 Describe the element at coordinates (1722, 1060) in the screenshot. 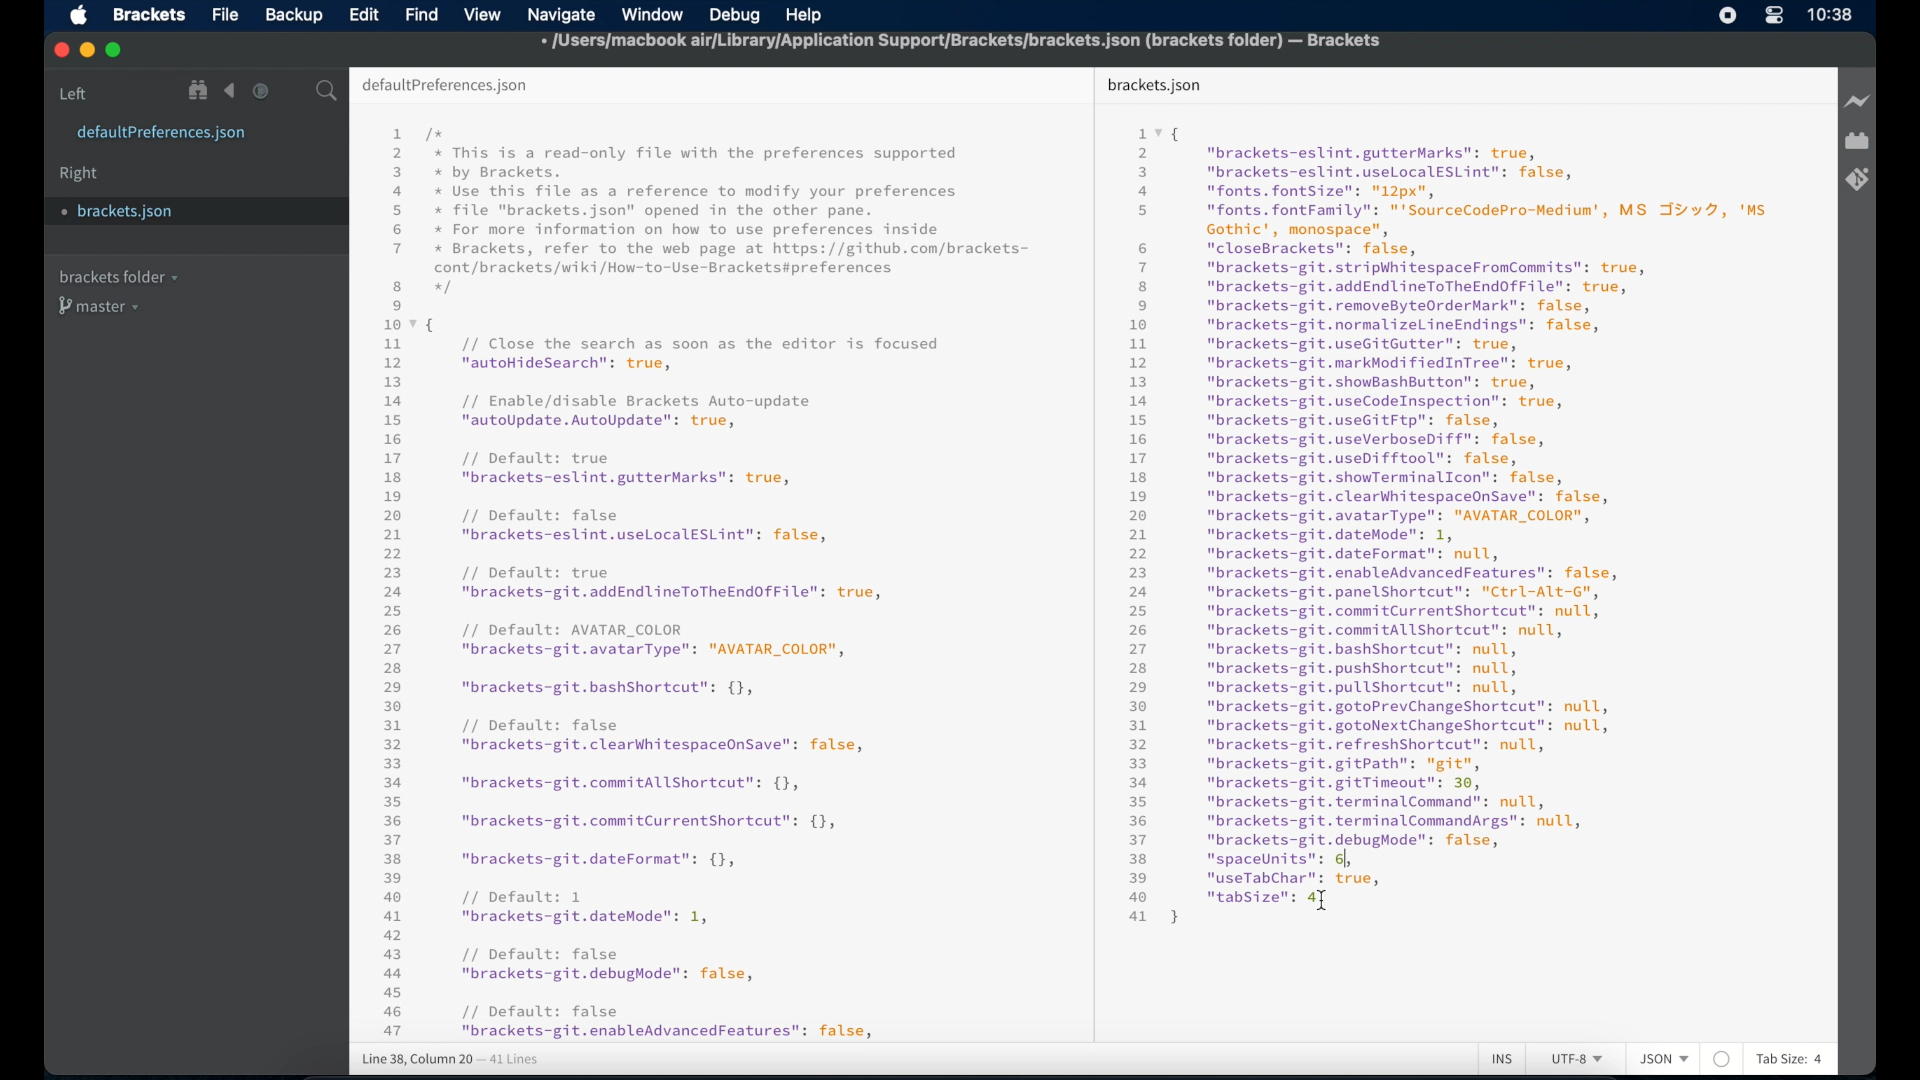

I see `no linter available for json` at that location.